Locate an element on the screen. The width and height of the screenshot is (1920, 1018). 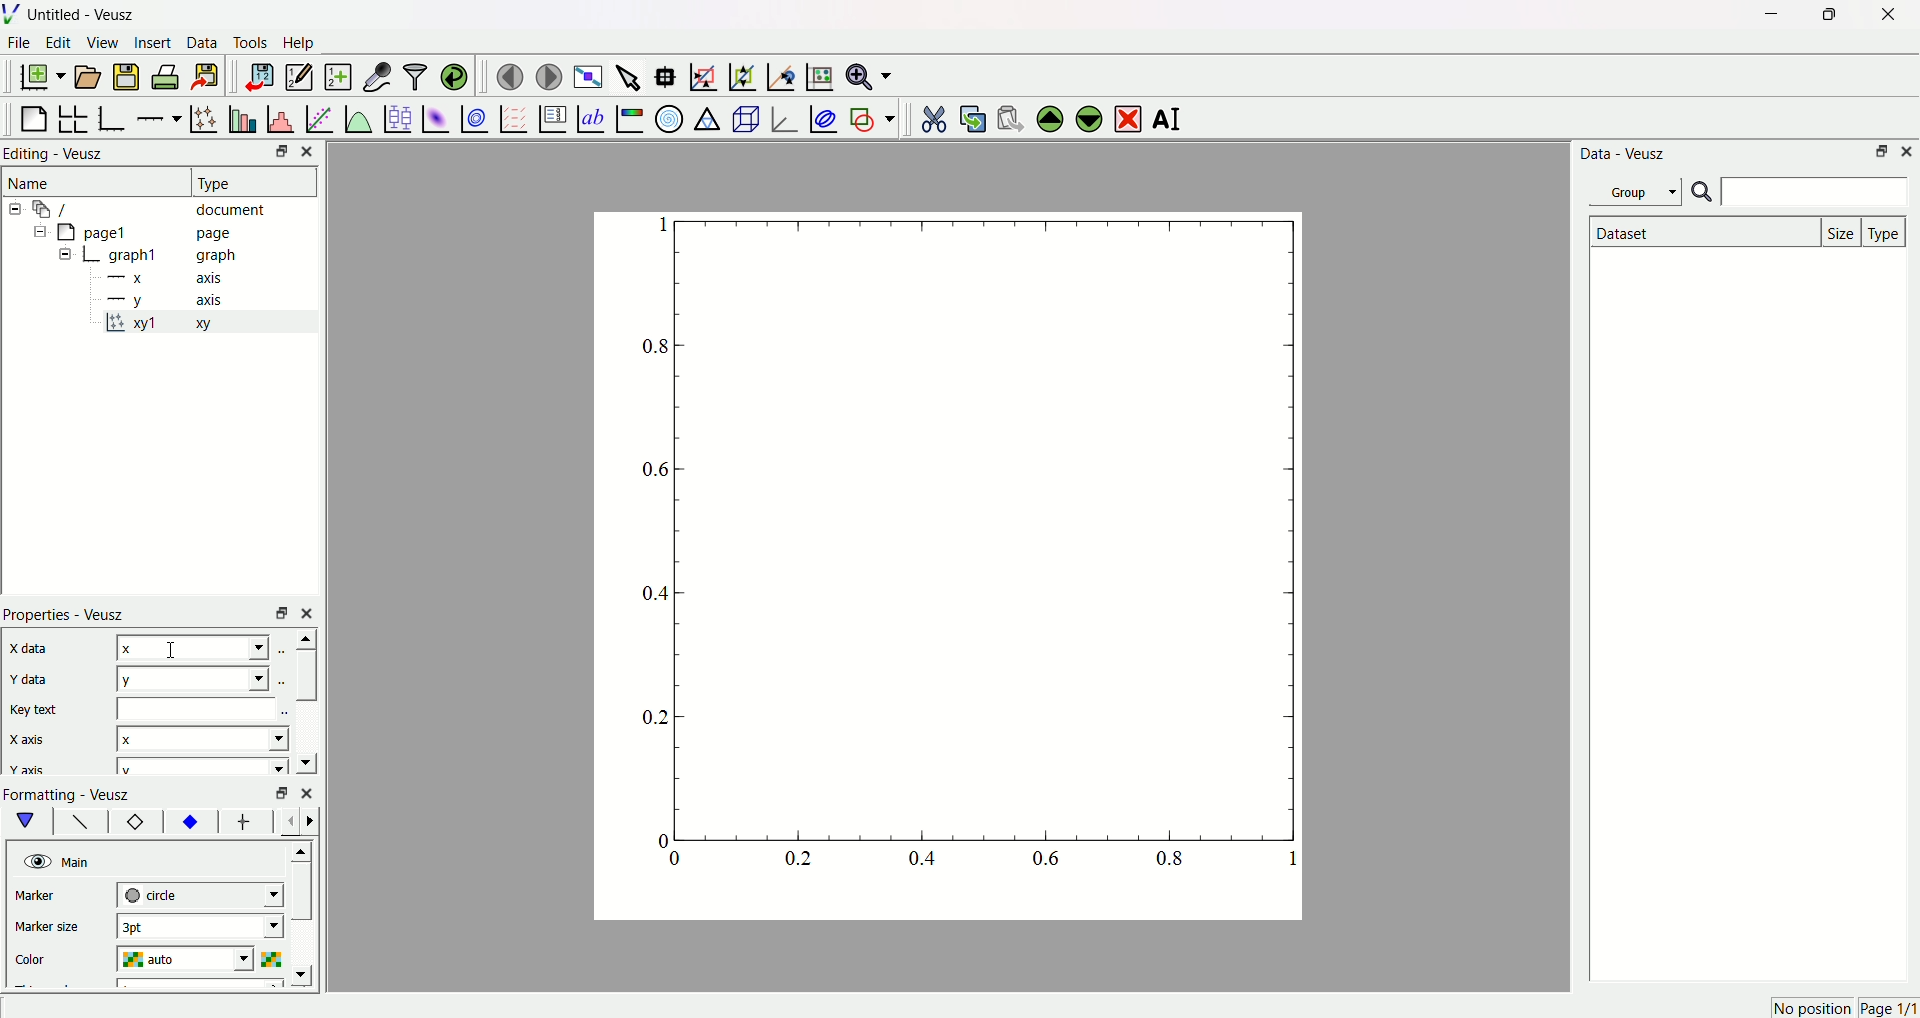
fit a function is located at coordinates (318, 117).